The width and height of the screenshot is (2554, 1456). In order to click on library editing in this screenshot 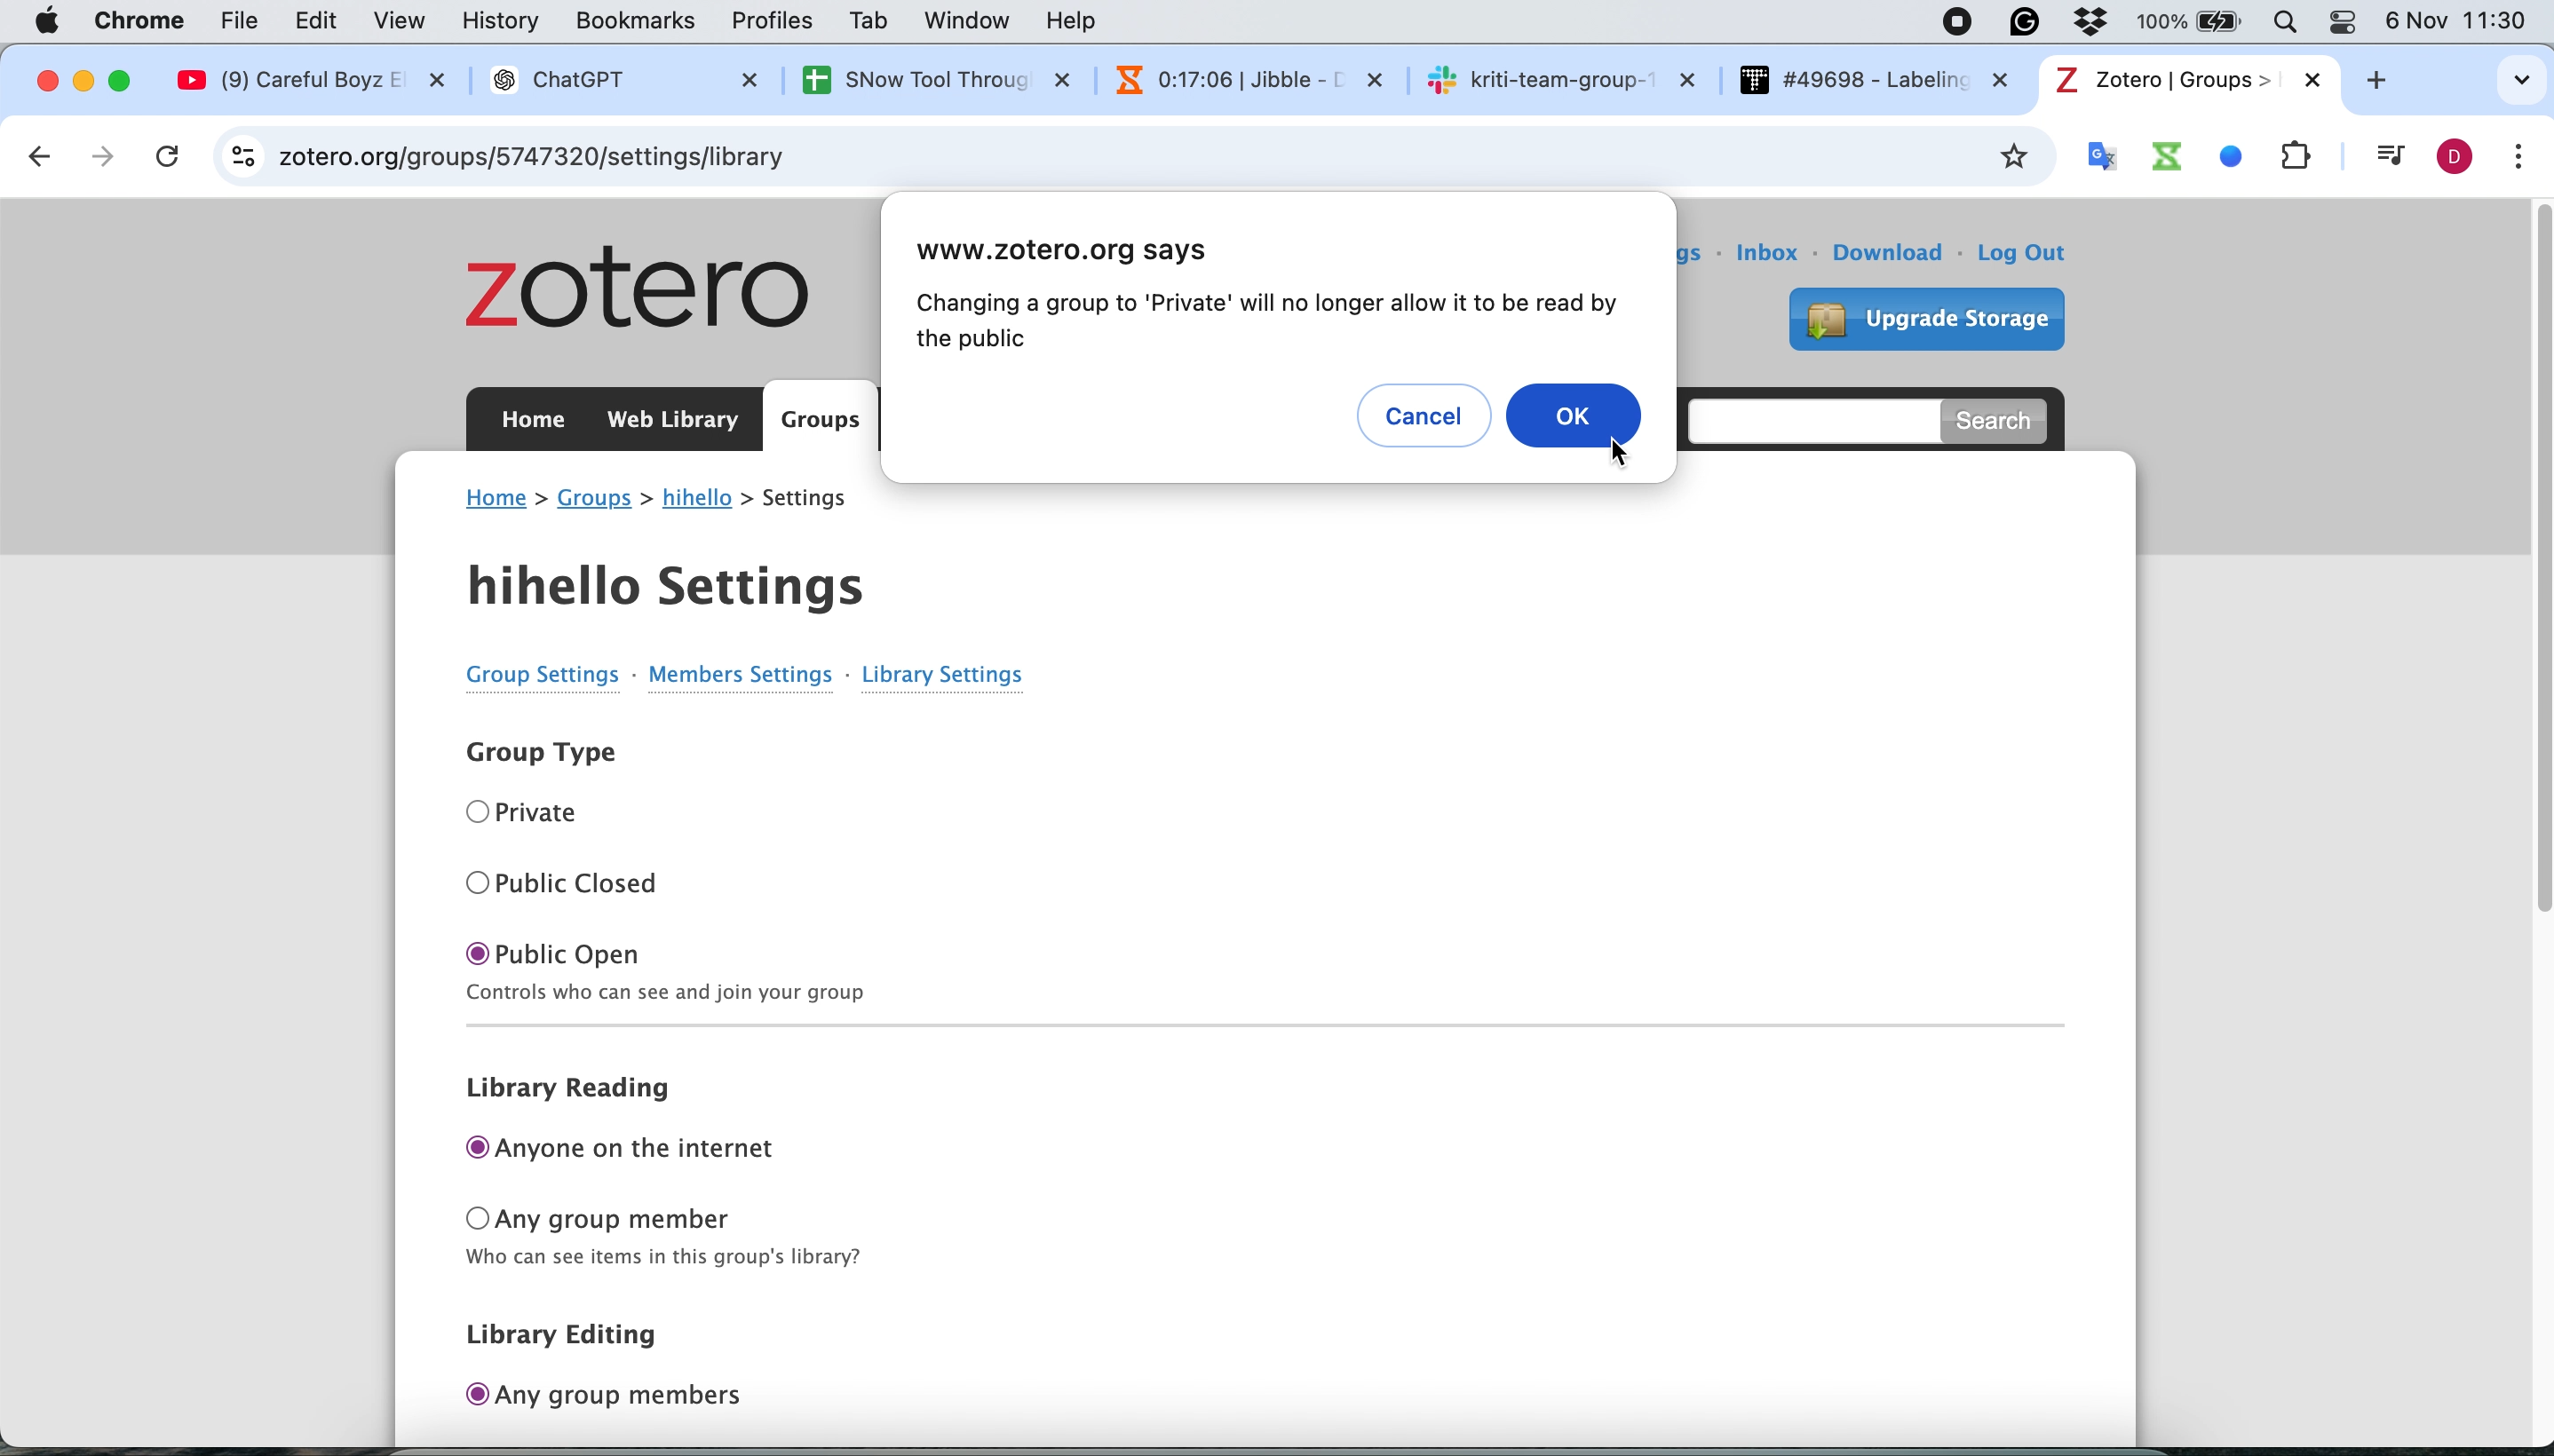, I will do `click(586, 1335)`.